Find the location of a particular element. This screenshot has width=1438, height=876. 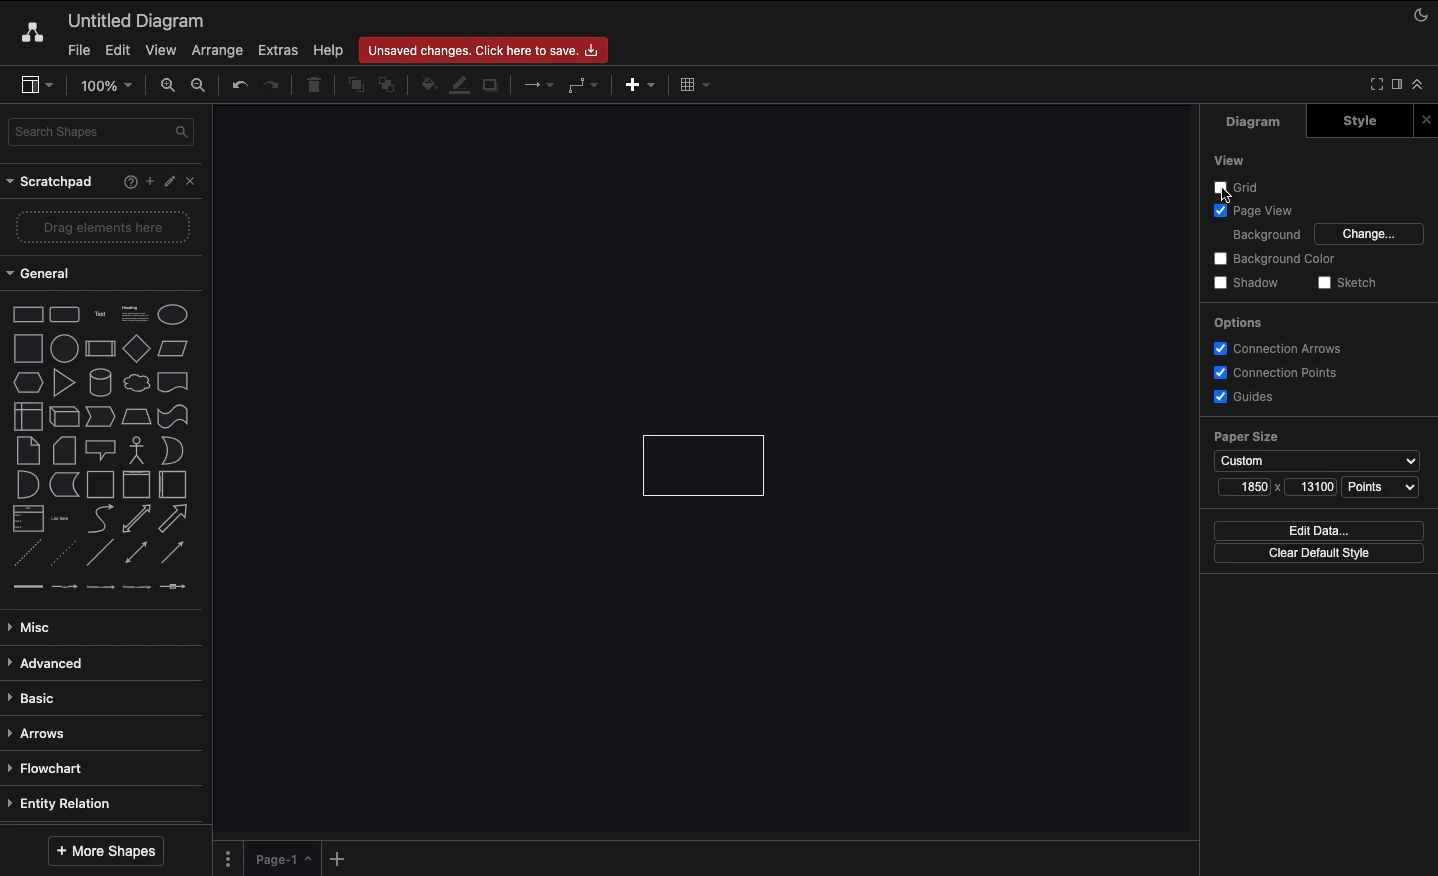

Shape is located at coordinates (708, 465).